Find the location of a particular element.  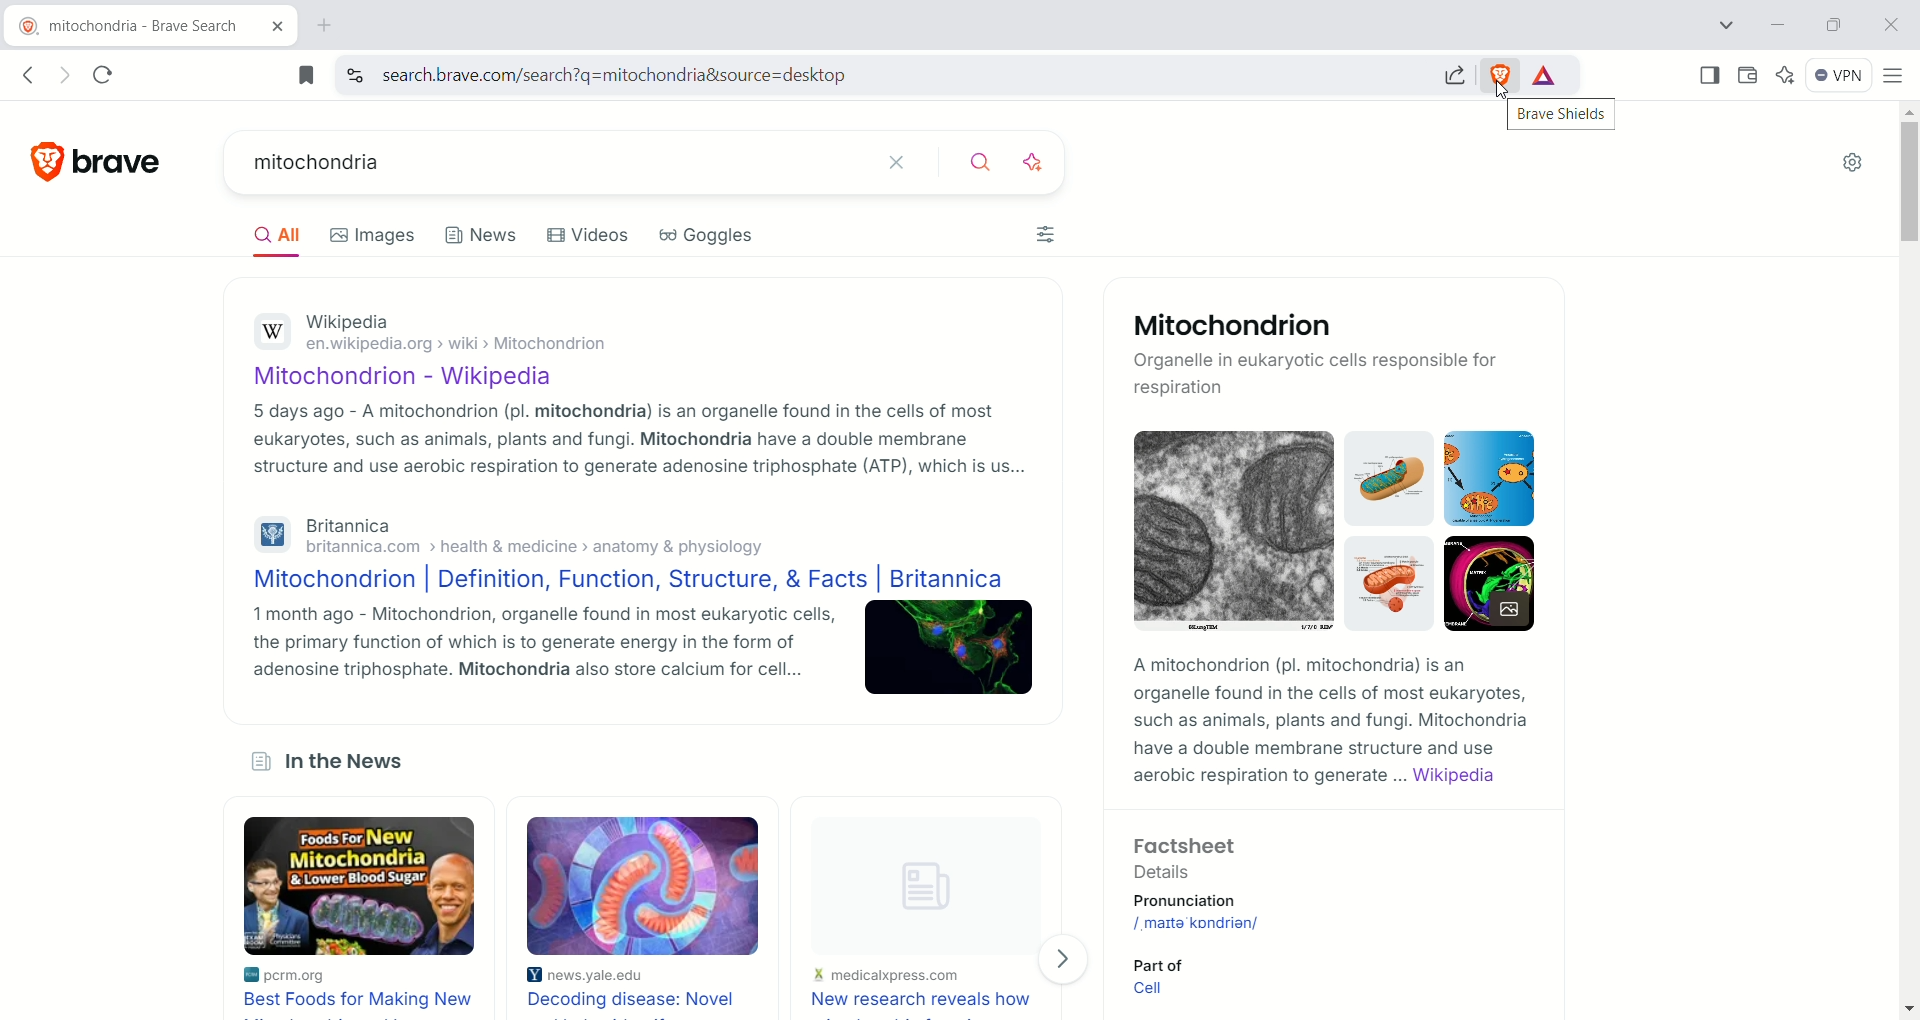

VPN is located at coordinates (1840, 78).